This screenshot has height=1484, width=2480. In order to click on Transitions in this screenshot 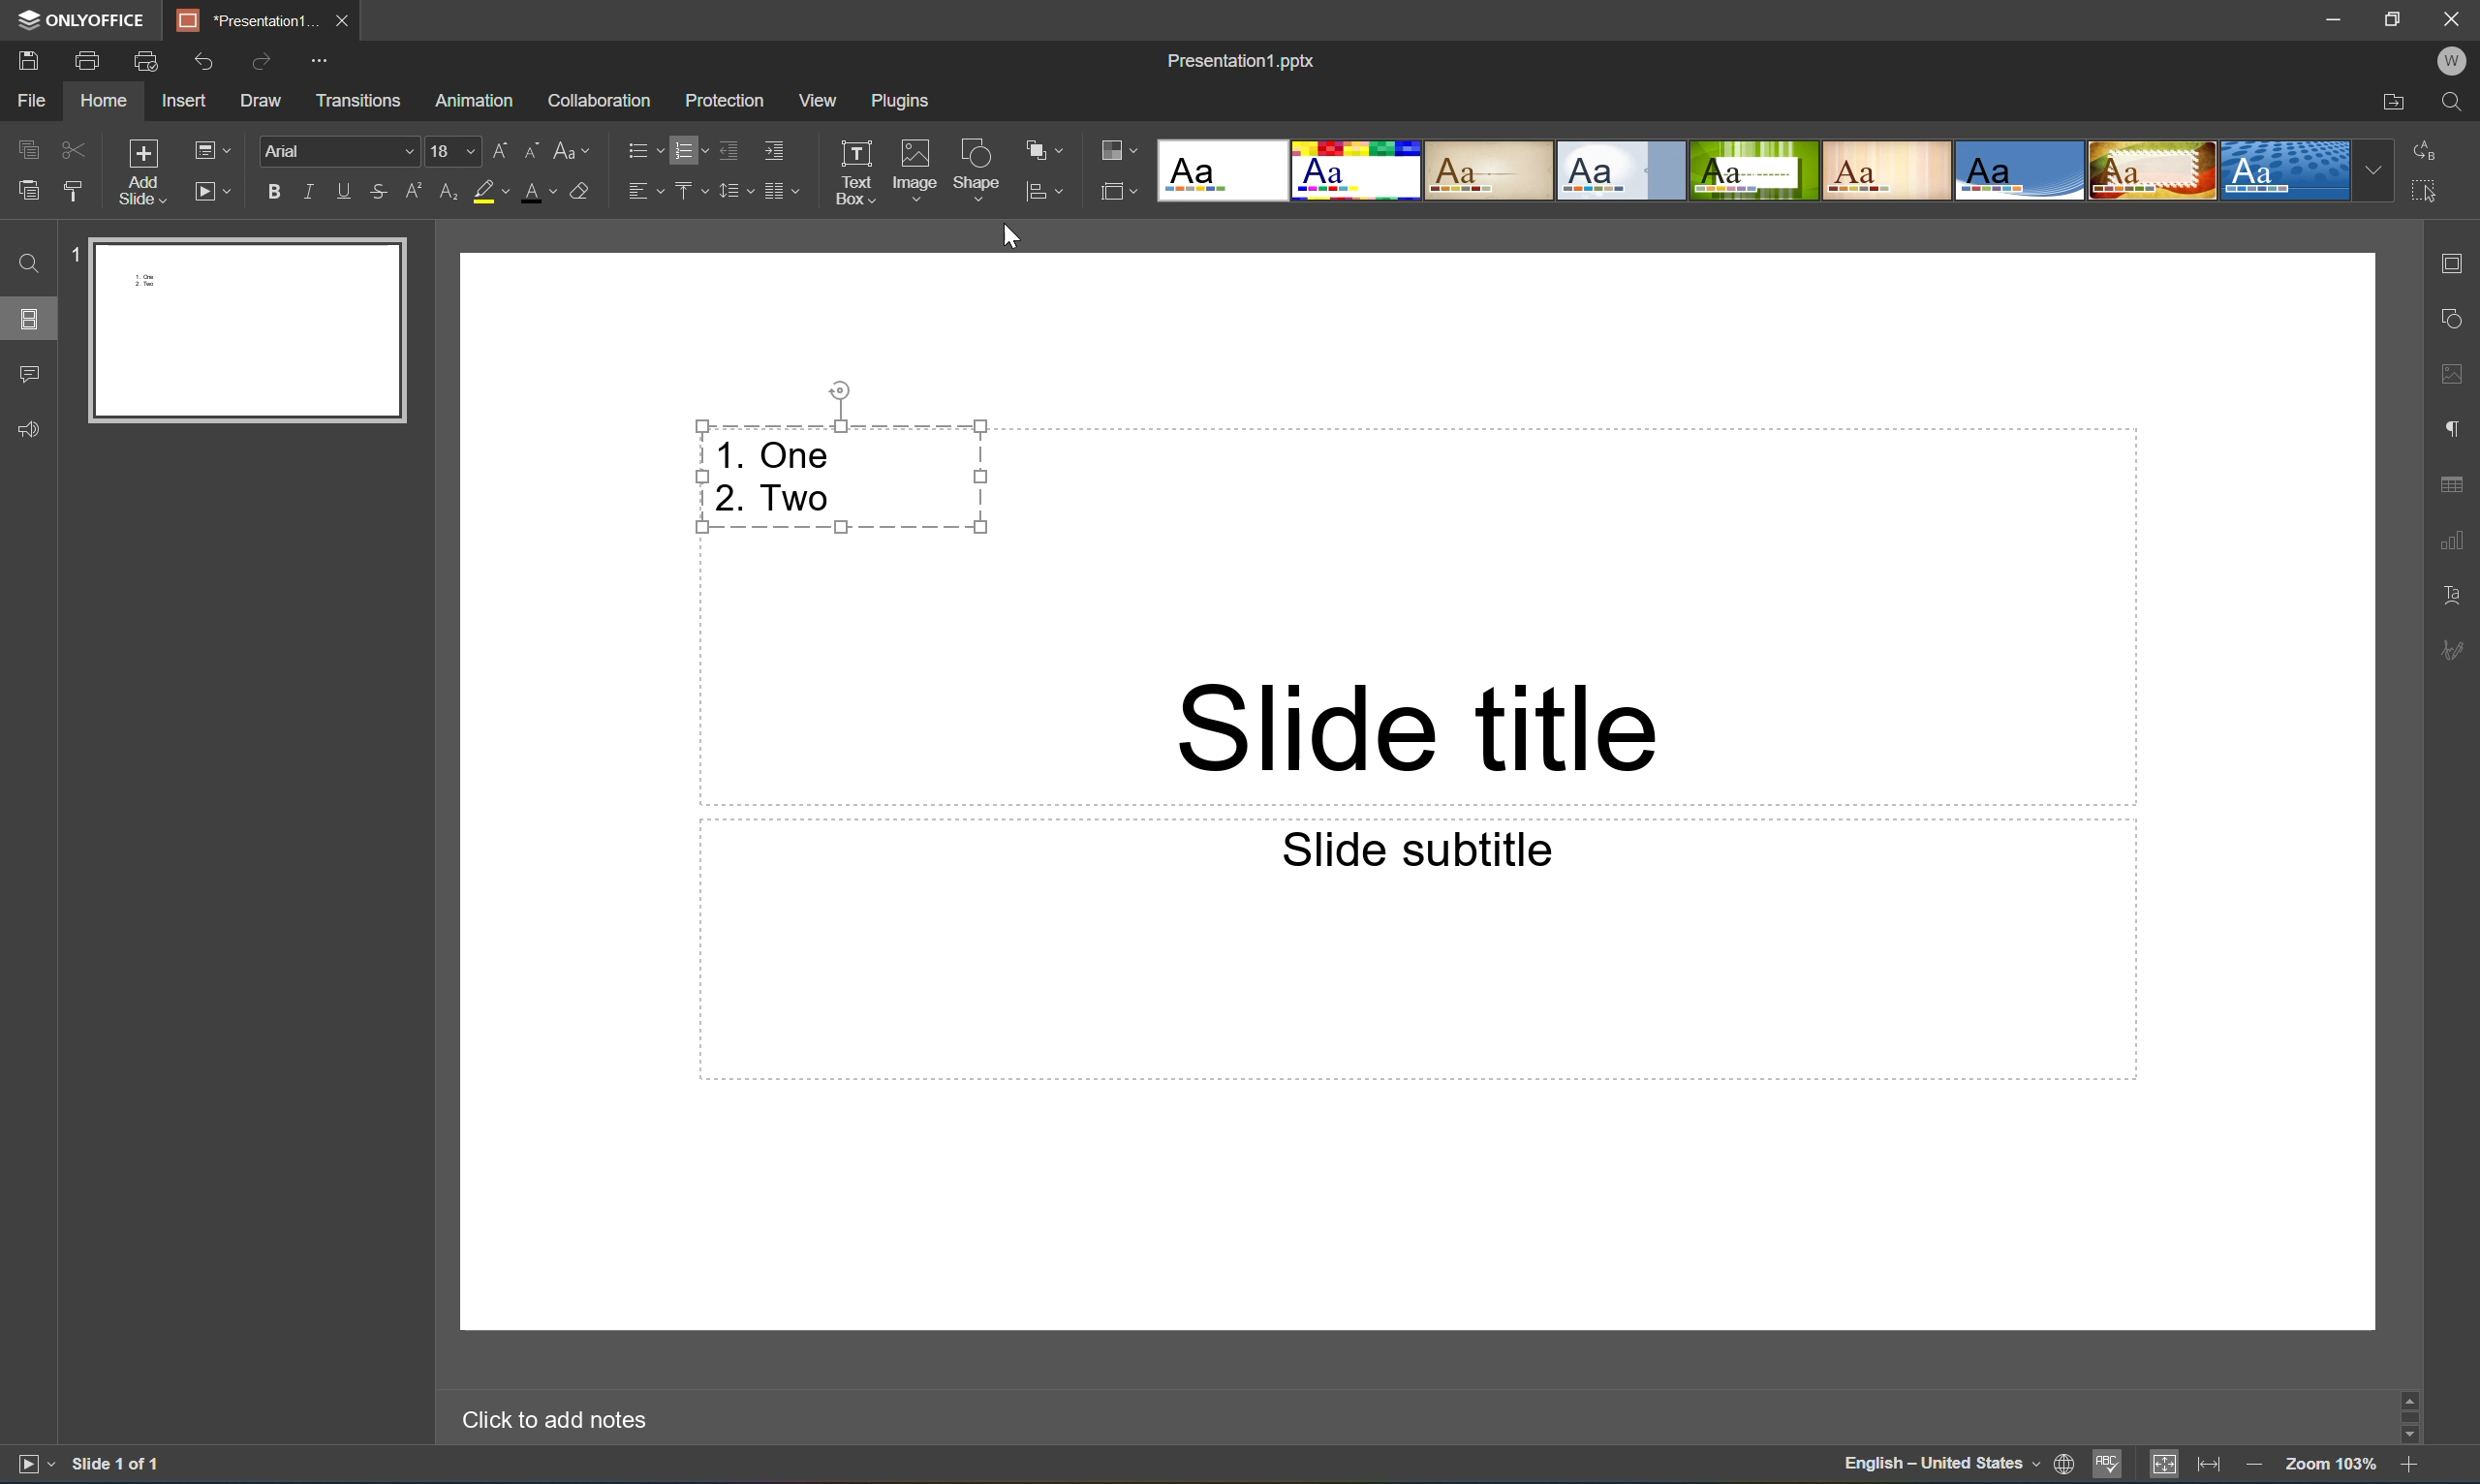, I will do `click(360, 101)`.